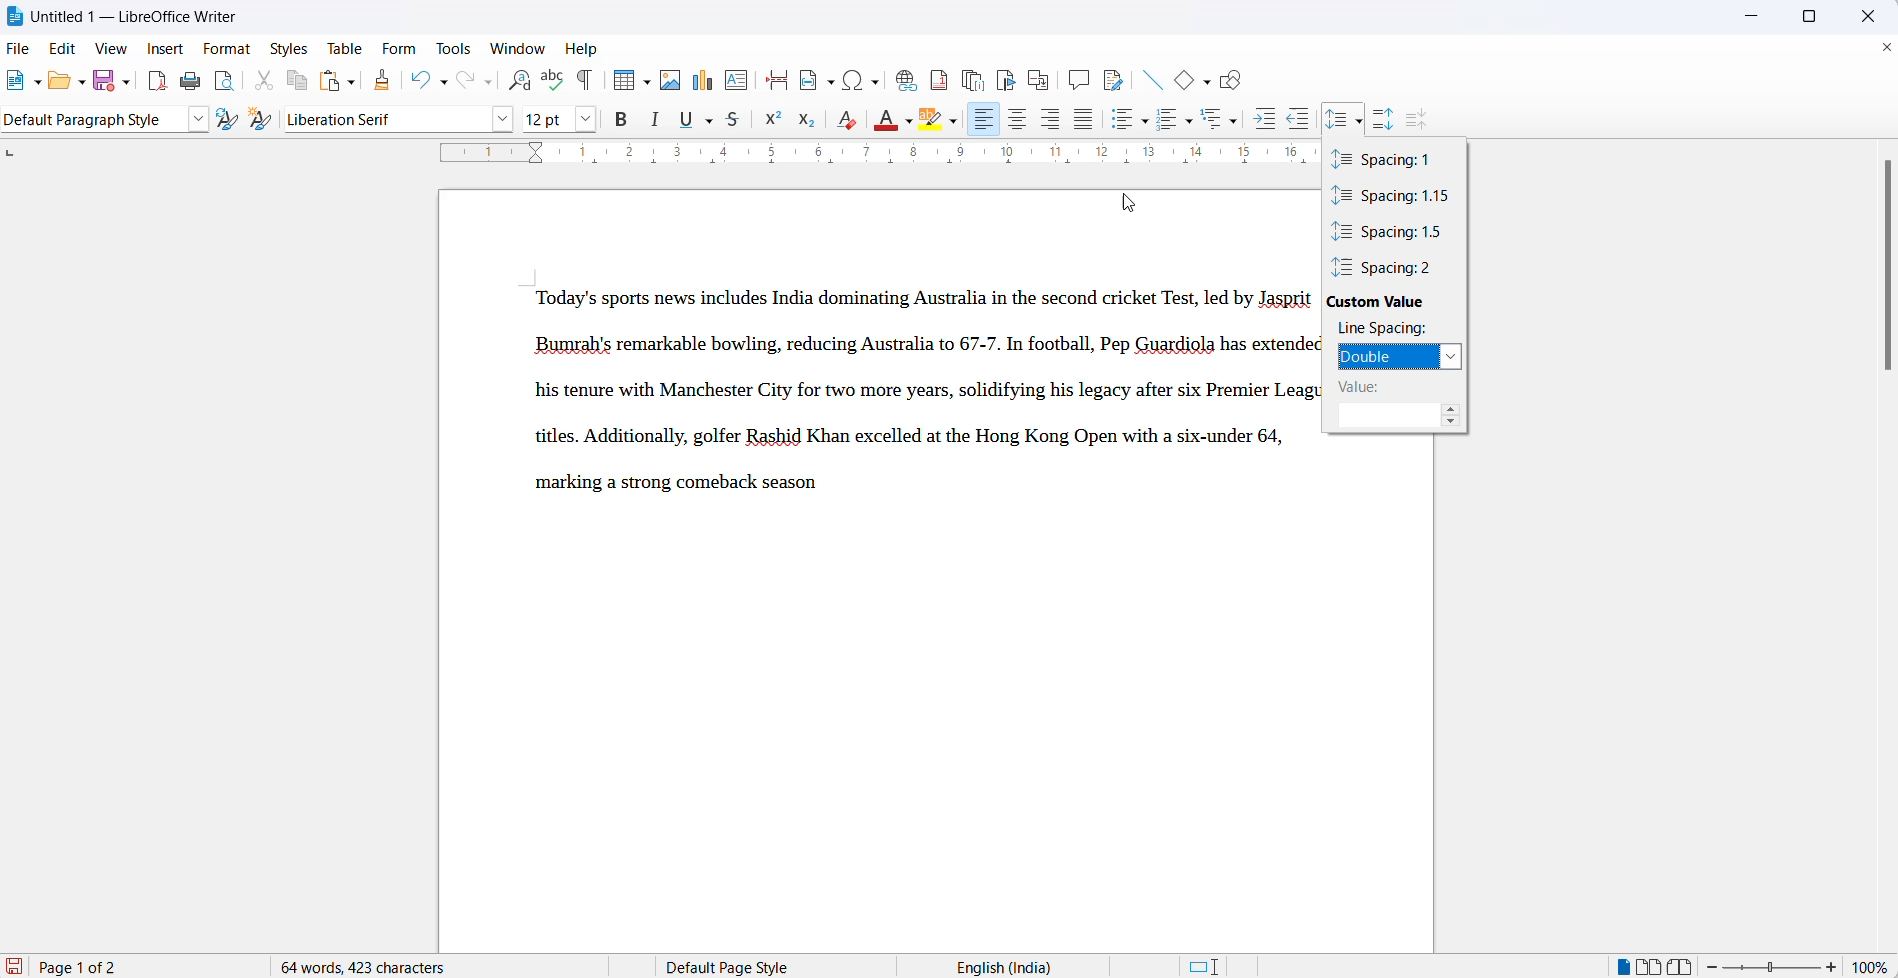 The width and height of the screenshot is (1898, 978). I want to click on increase zoom, so click(1832, 965).